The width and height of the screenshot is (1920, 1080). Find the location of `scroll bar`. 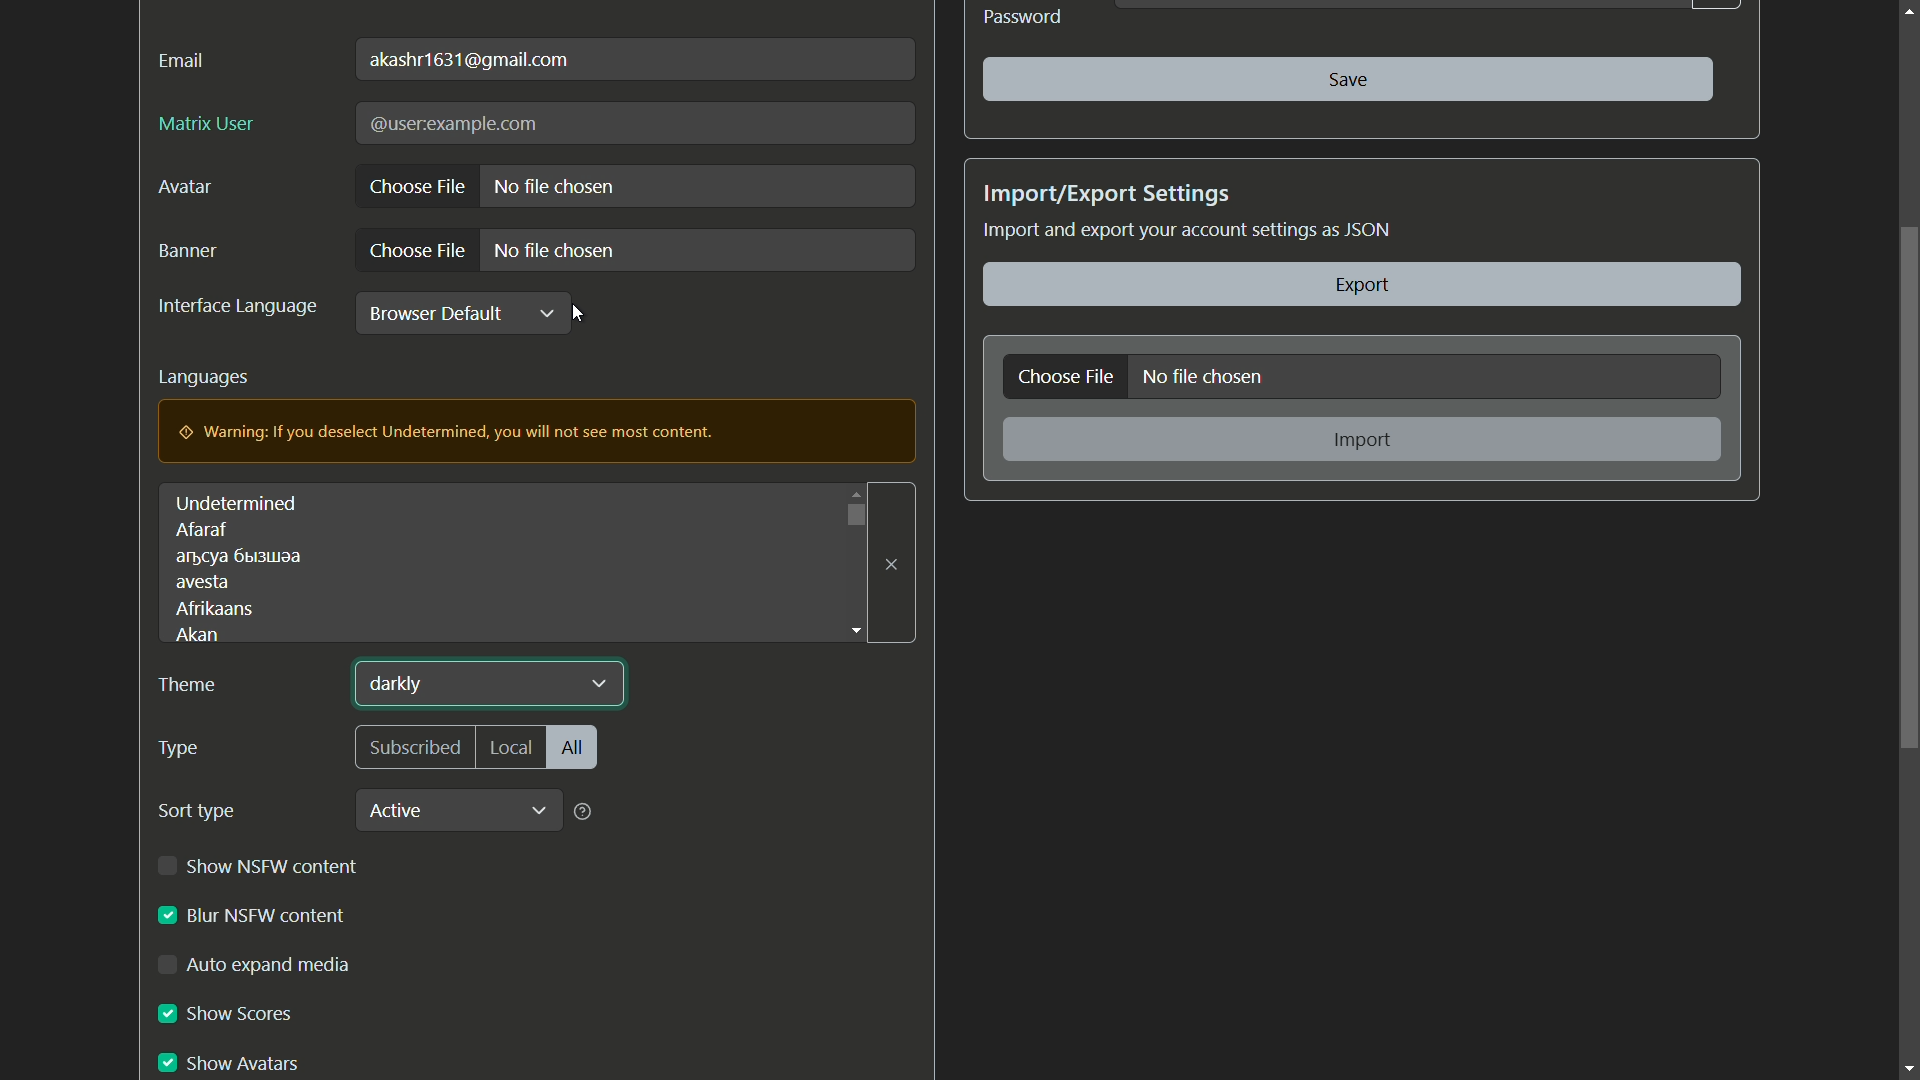

scroll bar is located at coordinates (1905, 492).